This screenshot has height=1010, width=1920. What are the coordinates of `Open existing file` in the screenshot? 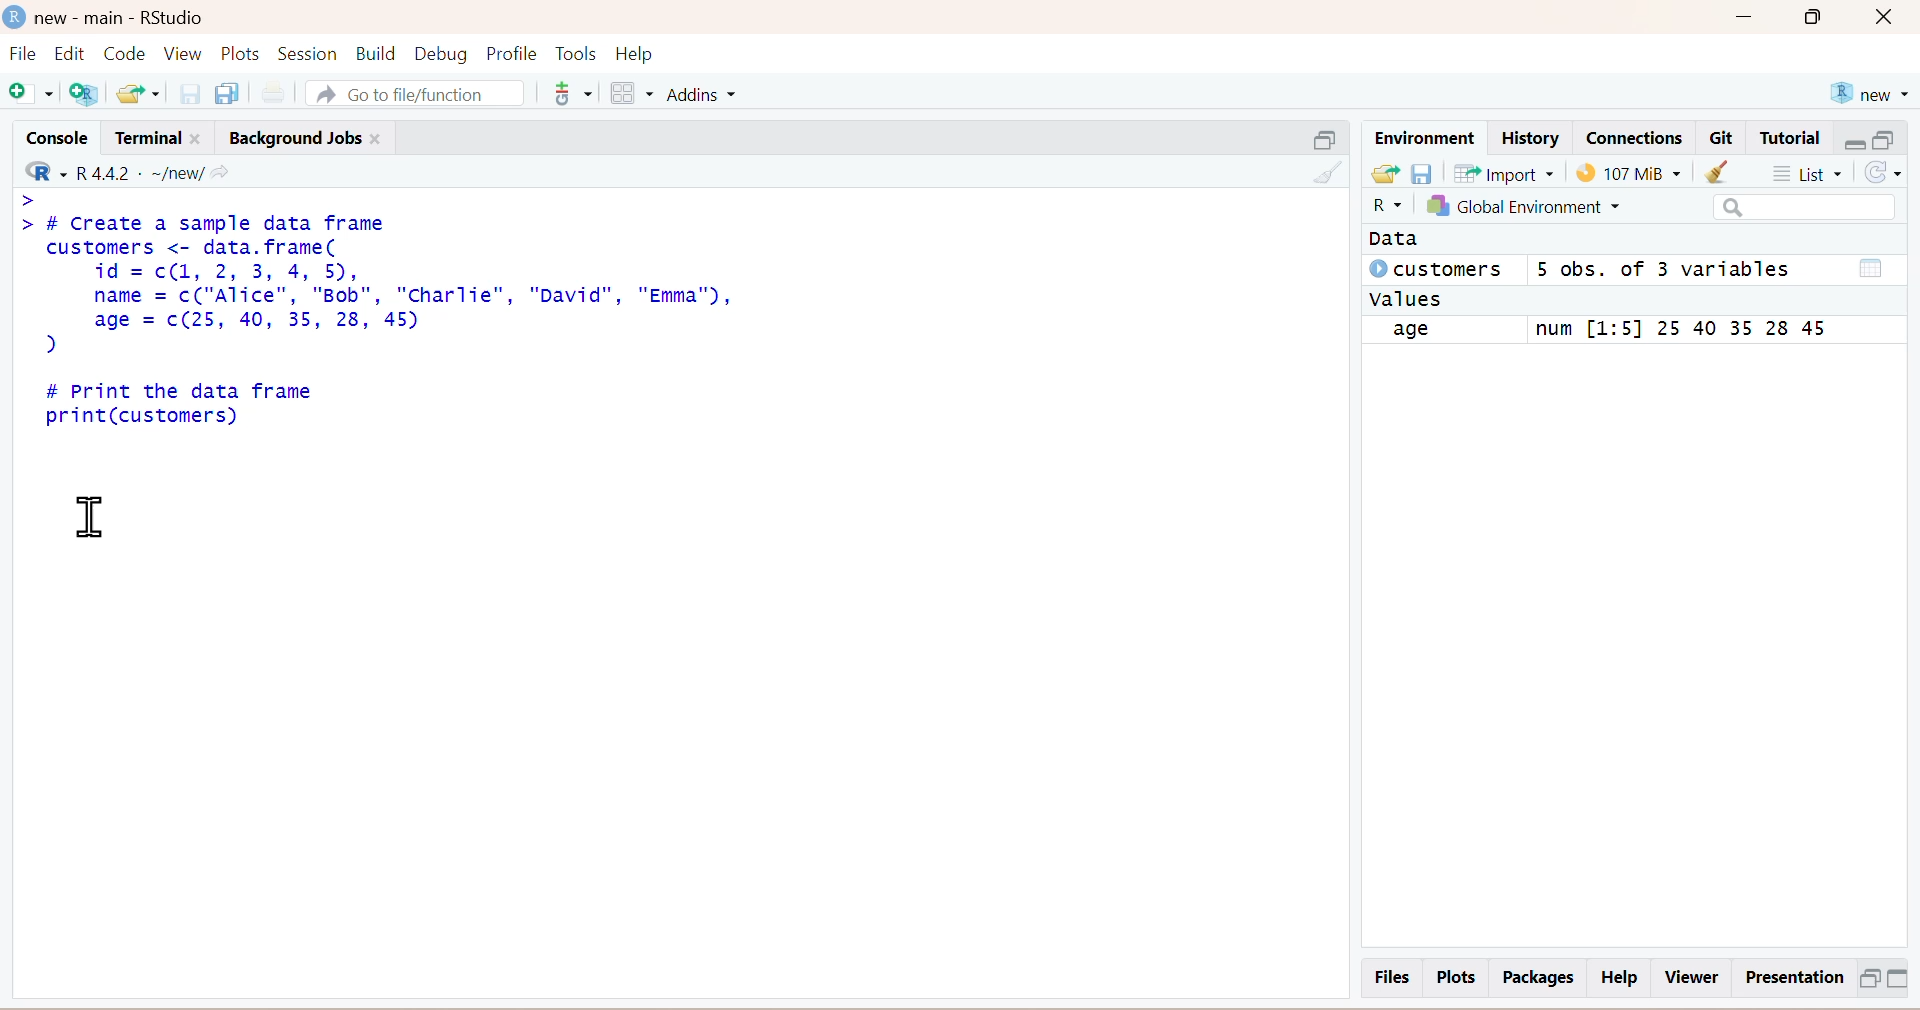 It's located at (141, 91).